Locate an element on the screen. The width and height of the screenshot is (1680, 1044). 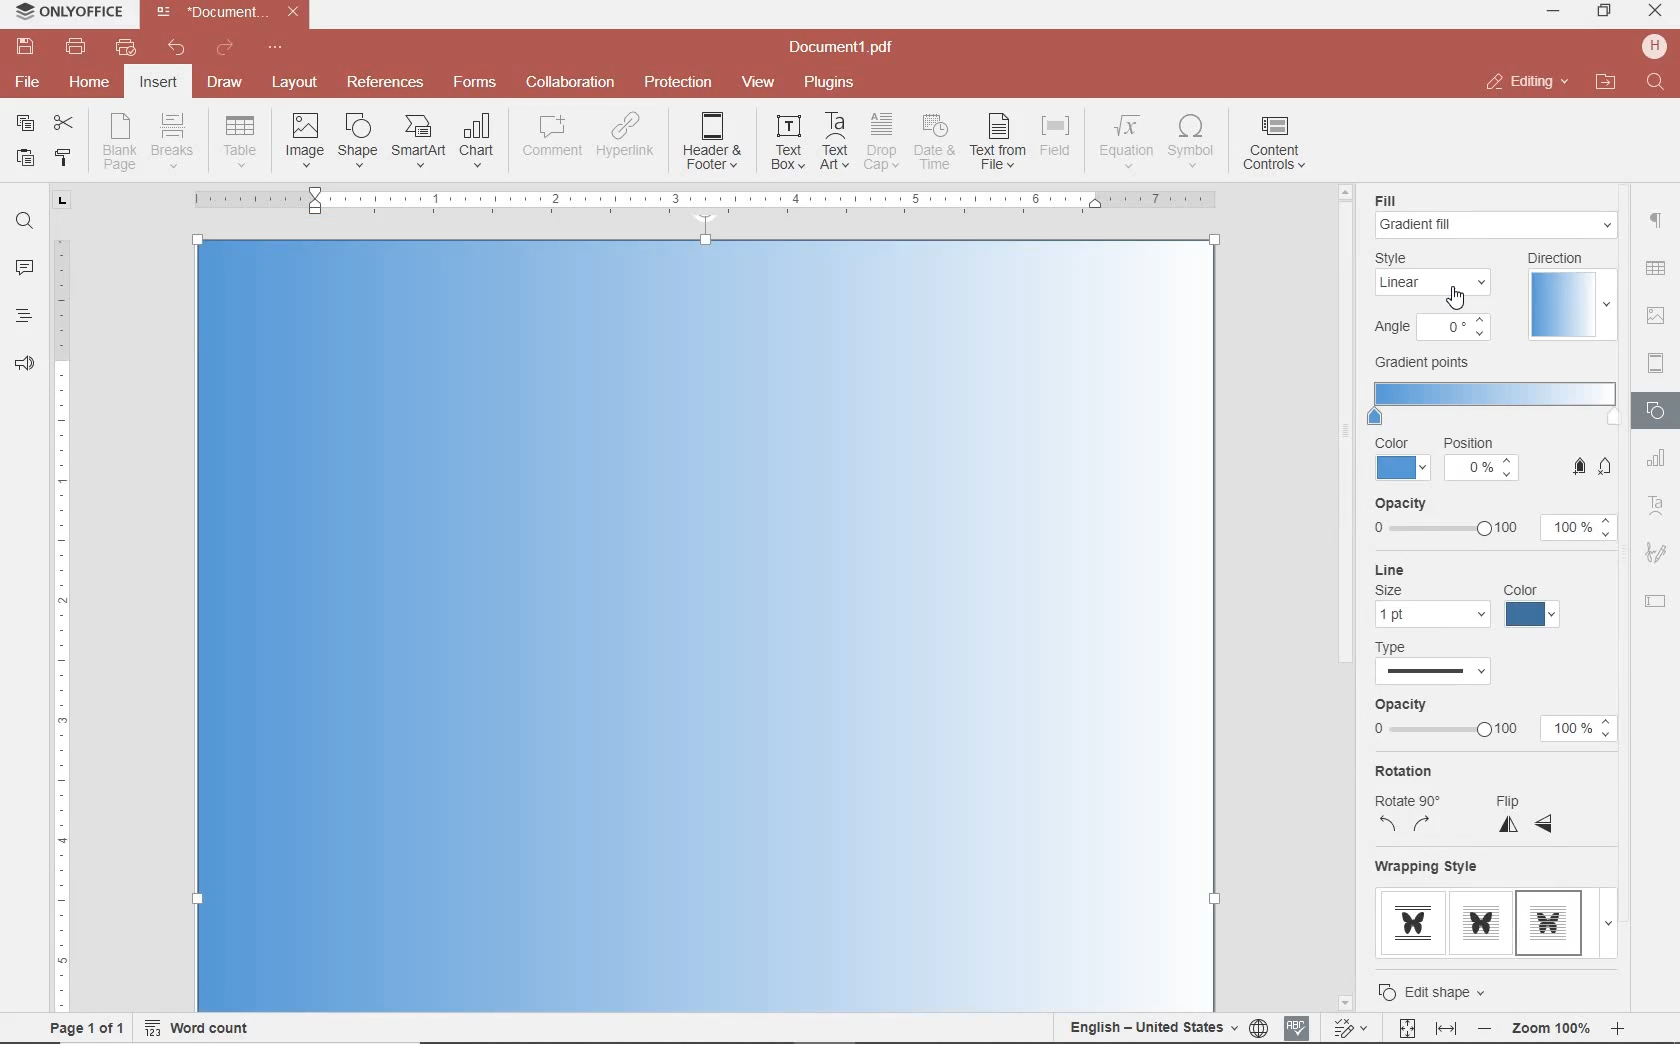
heading is located at coordinates (24, 315).